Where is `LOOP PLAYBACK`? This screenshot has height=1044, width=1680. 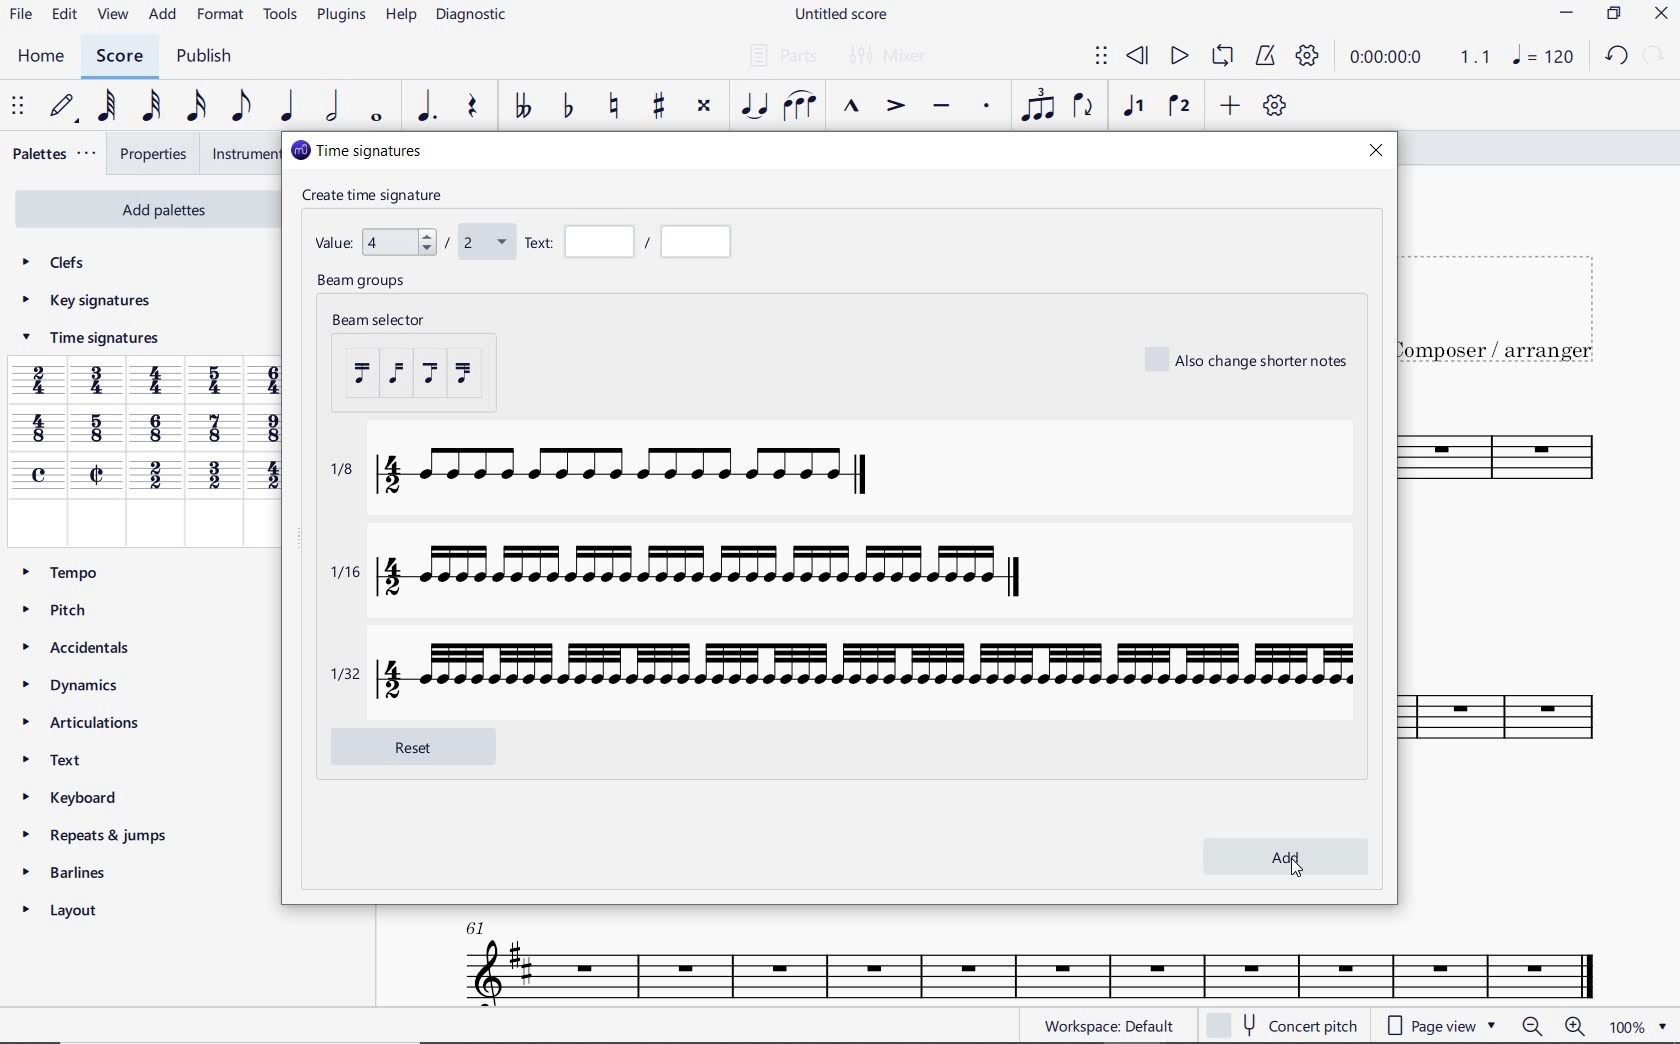
LOOP PLAYBACK is located at coordinates (1221, 57).